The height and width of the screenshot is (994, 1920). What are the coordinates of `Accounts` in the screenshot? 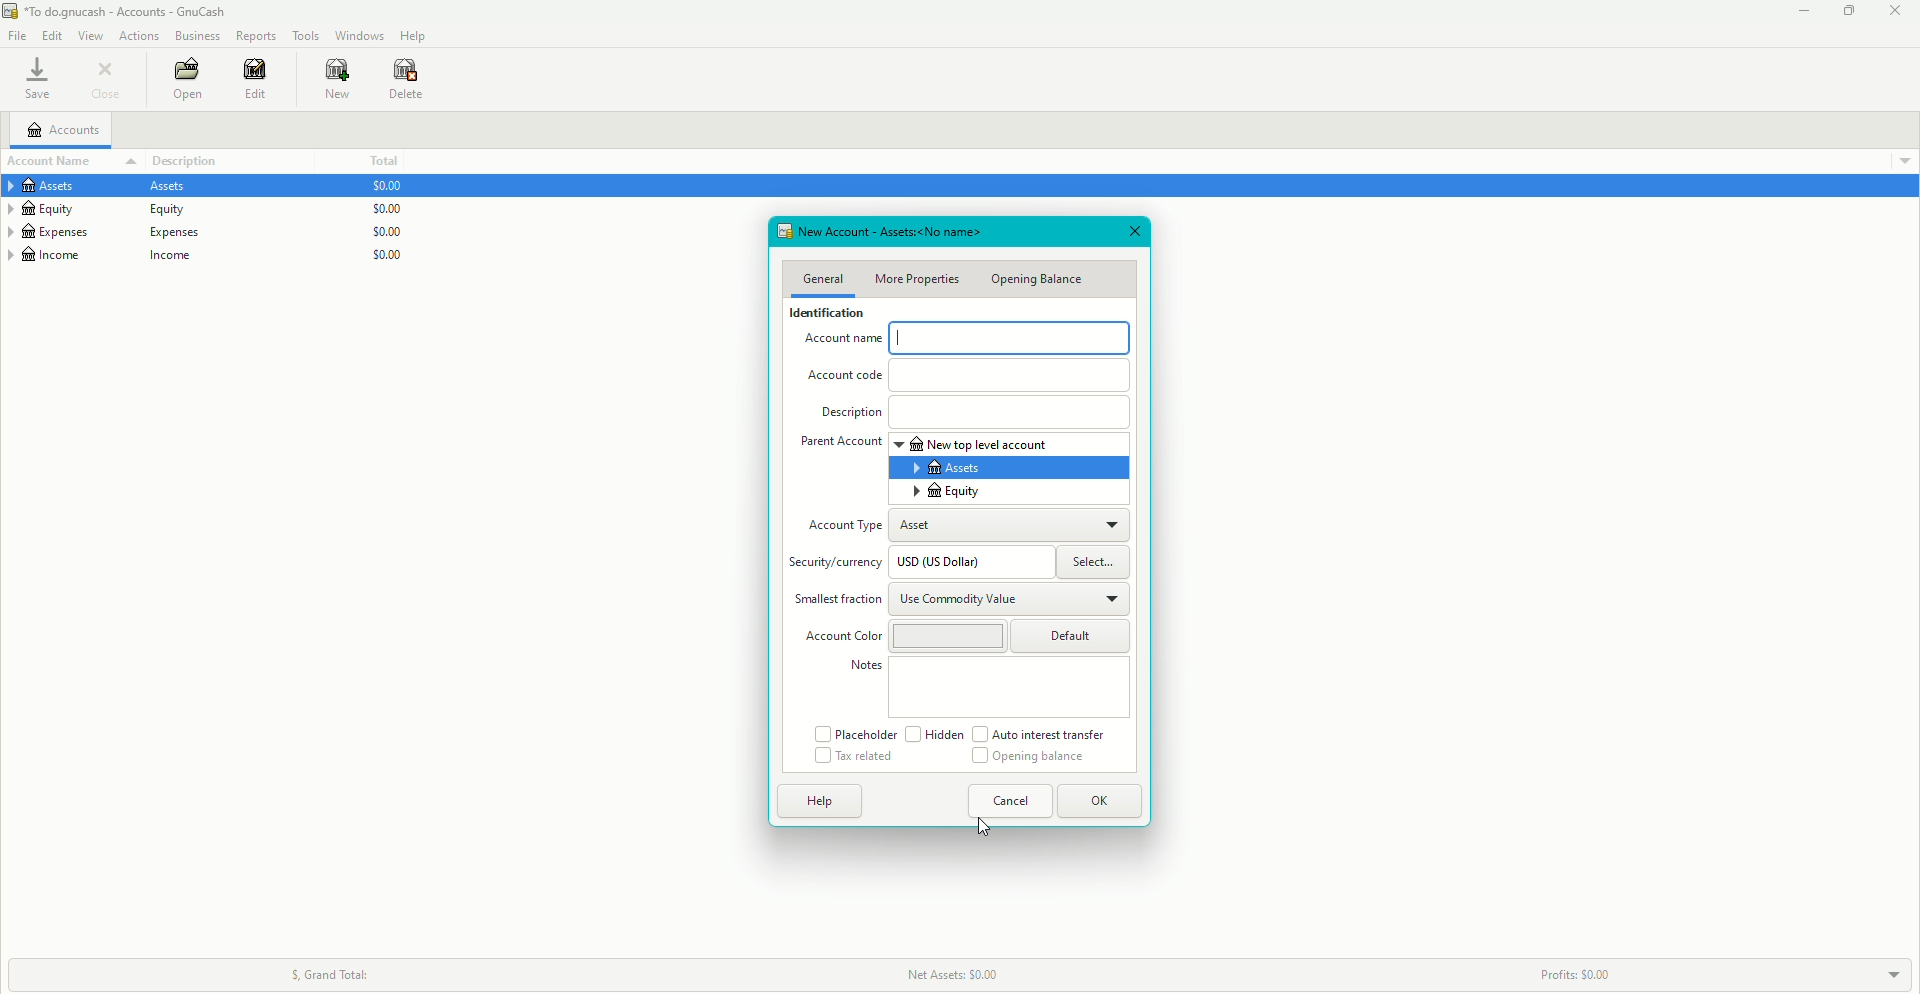 It's located at (68, 132).